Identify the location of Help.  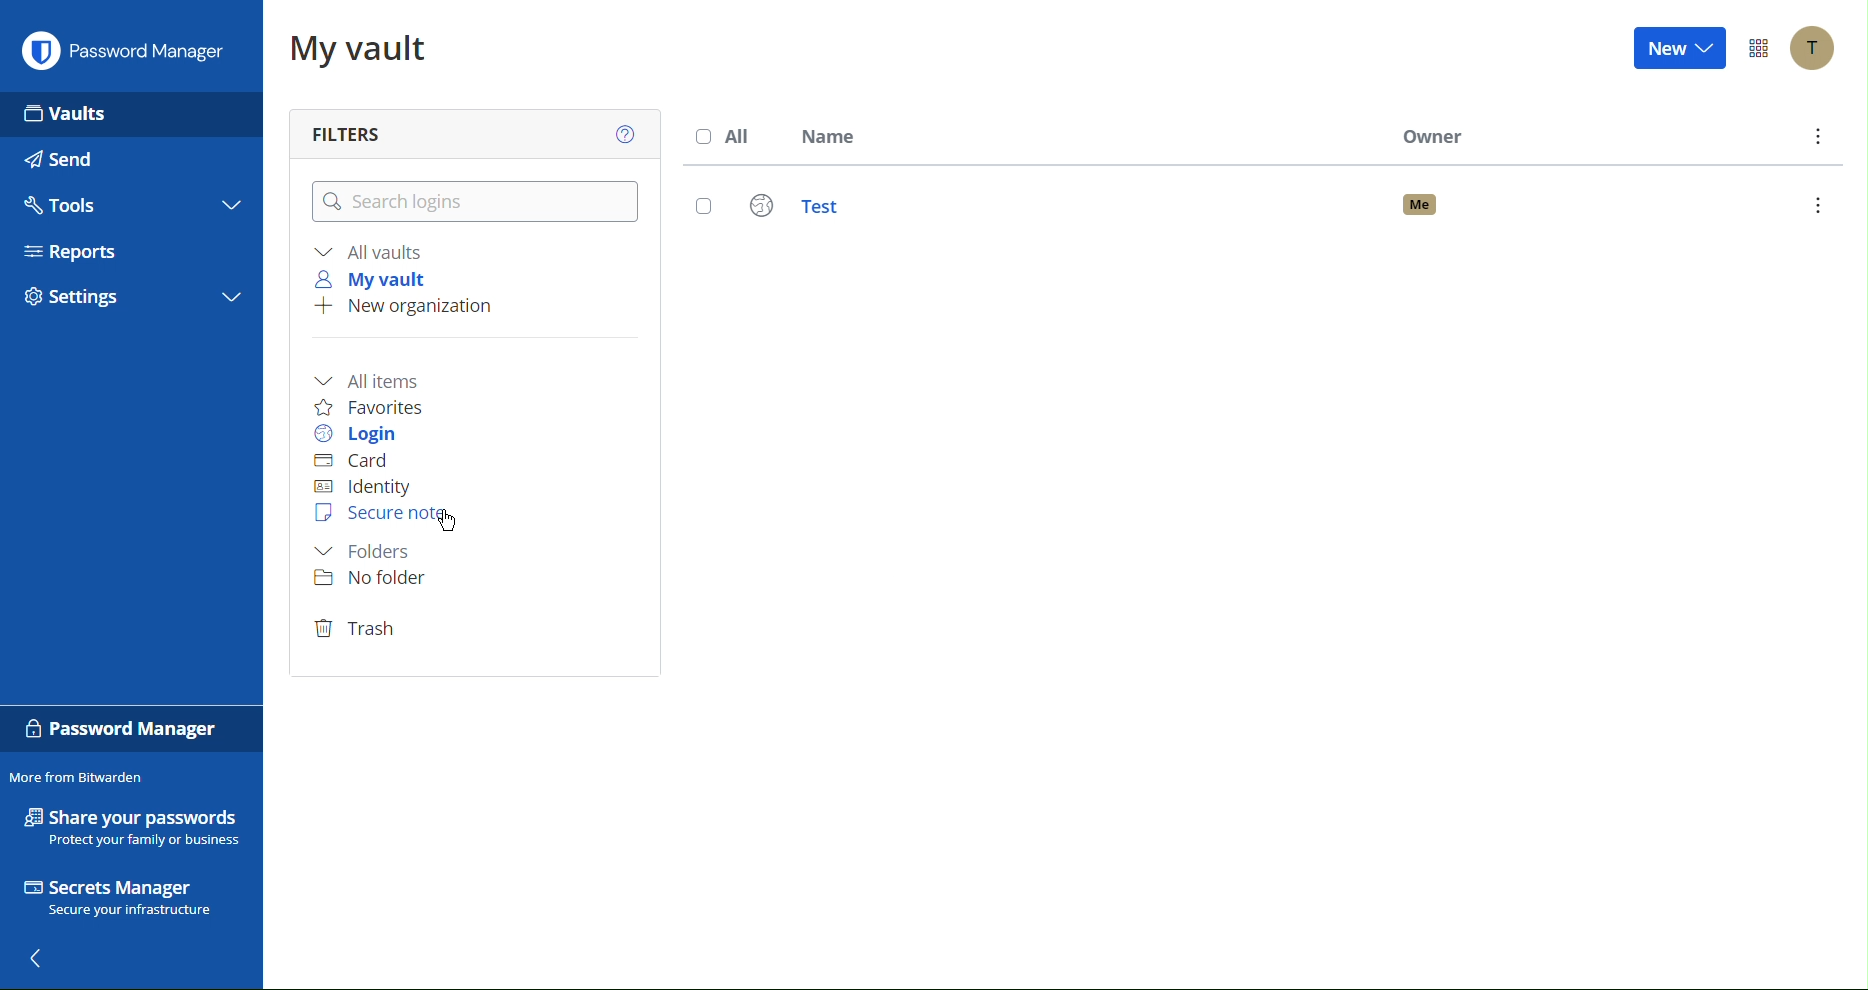
(626, 134).